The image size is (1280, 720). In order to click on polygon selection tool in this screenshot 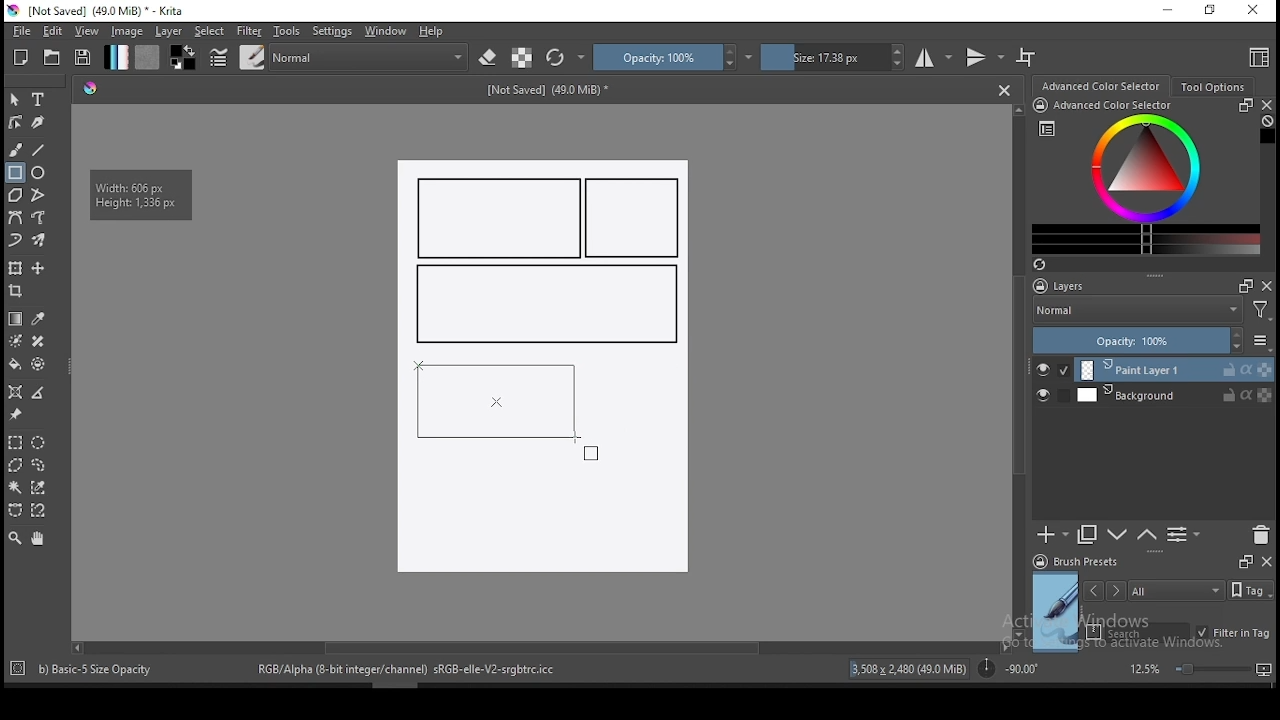, I will do `click(16, 465)`.